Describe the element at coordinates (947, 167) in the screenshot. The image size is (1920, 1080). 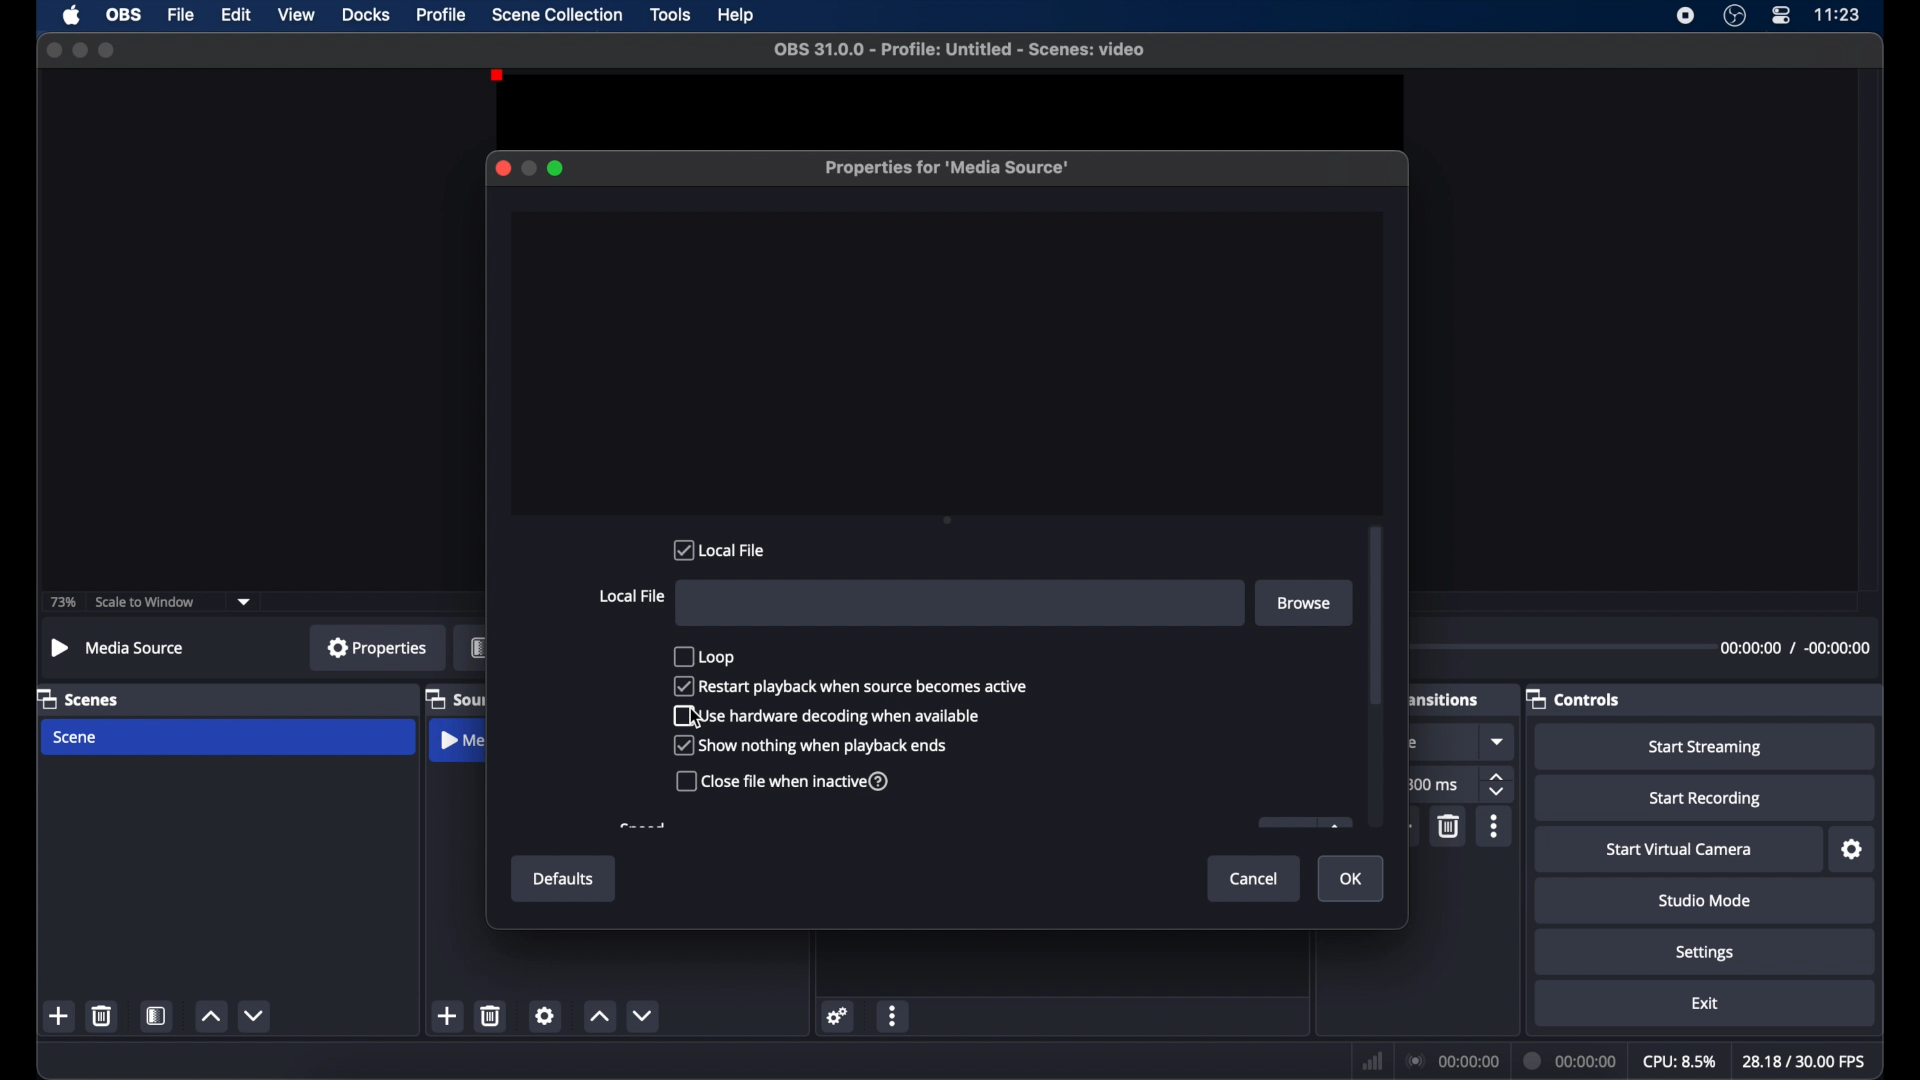
I see `properties for media source` at that location.